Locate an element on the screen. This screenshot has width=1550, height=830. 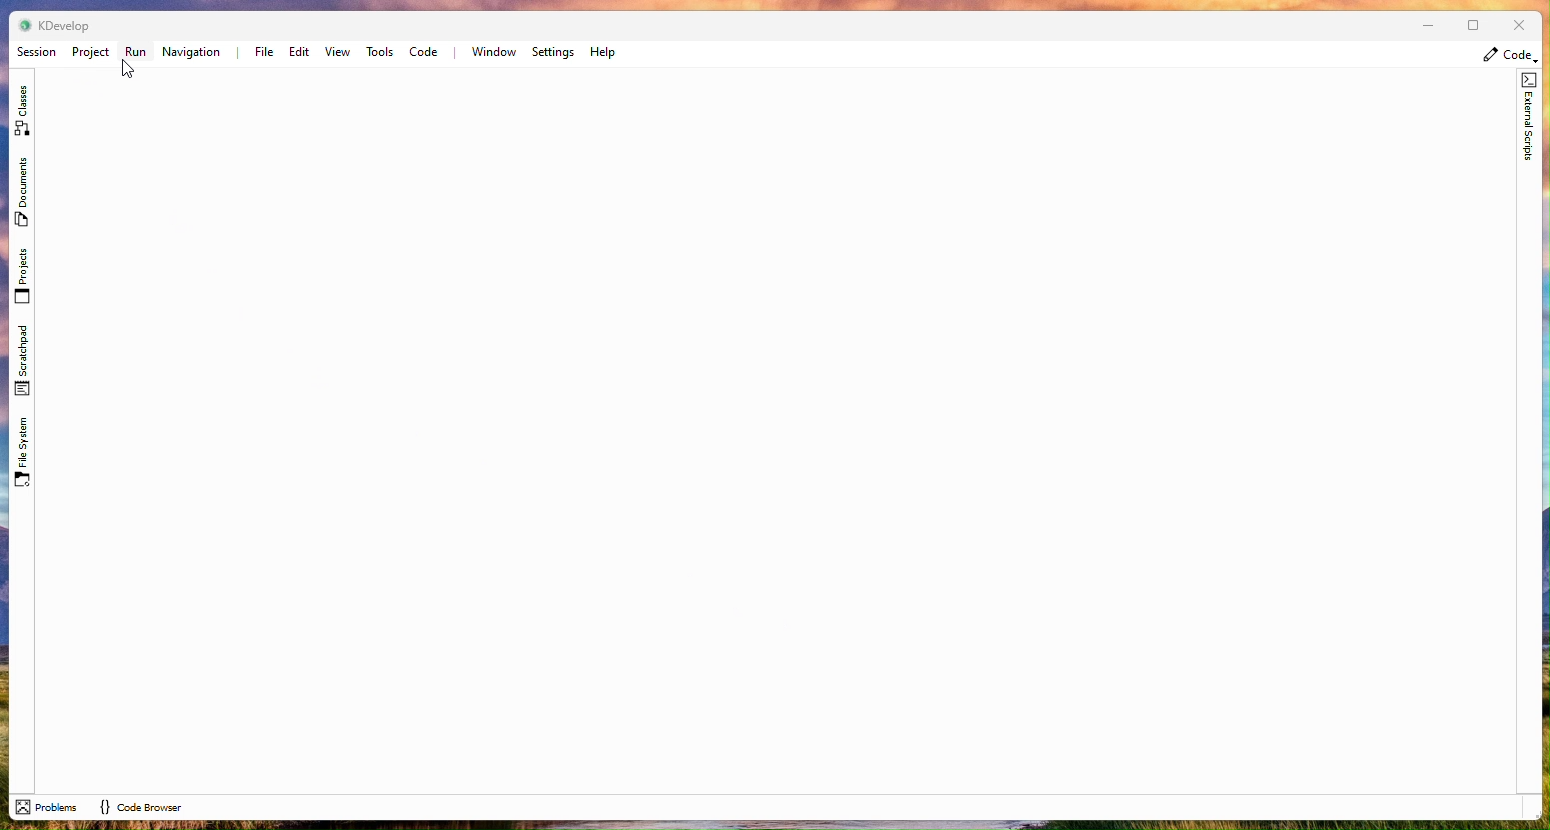
View is located at coordinates (338, 53).